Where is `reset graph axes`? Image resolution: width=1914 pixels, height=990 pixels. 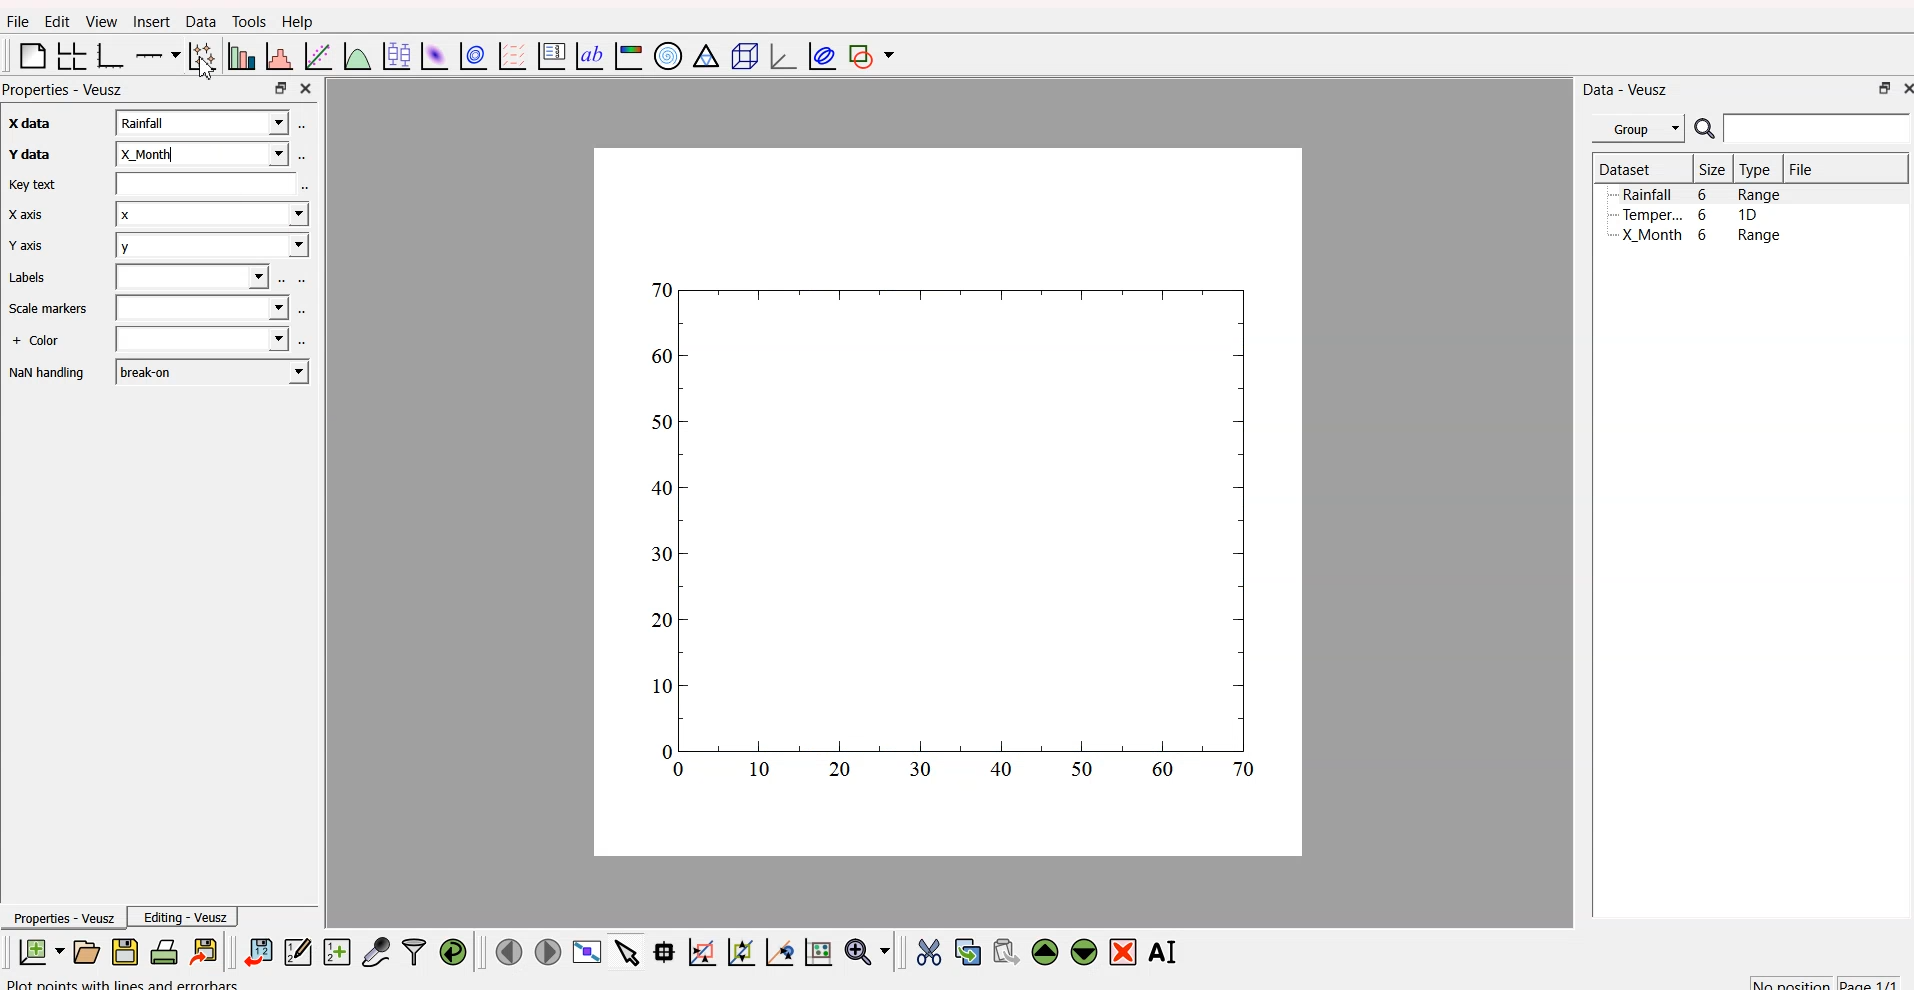
reset graph axes is located at coordinates (822, 950).